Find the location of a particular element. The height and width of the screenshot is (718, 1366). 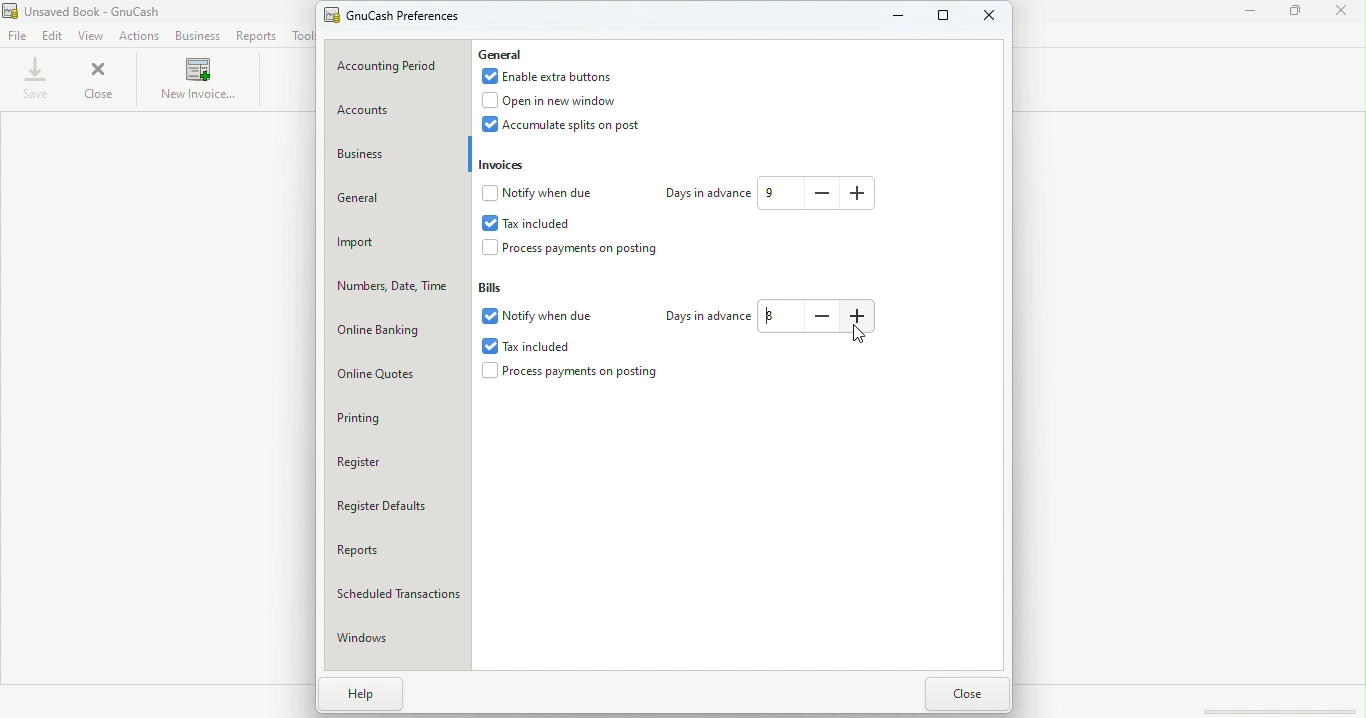

Actions is located at coordinates (143, 36).